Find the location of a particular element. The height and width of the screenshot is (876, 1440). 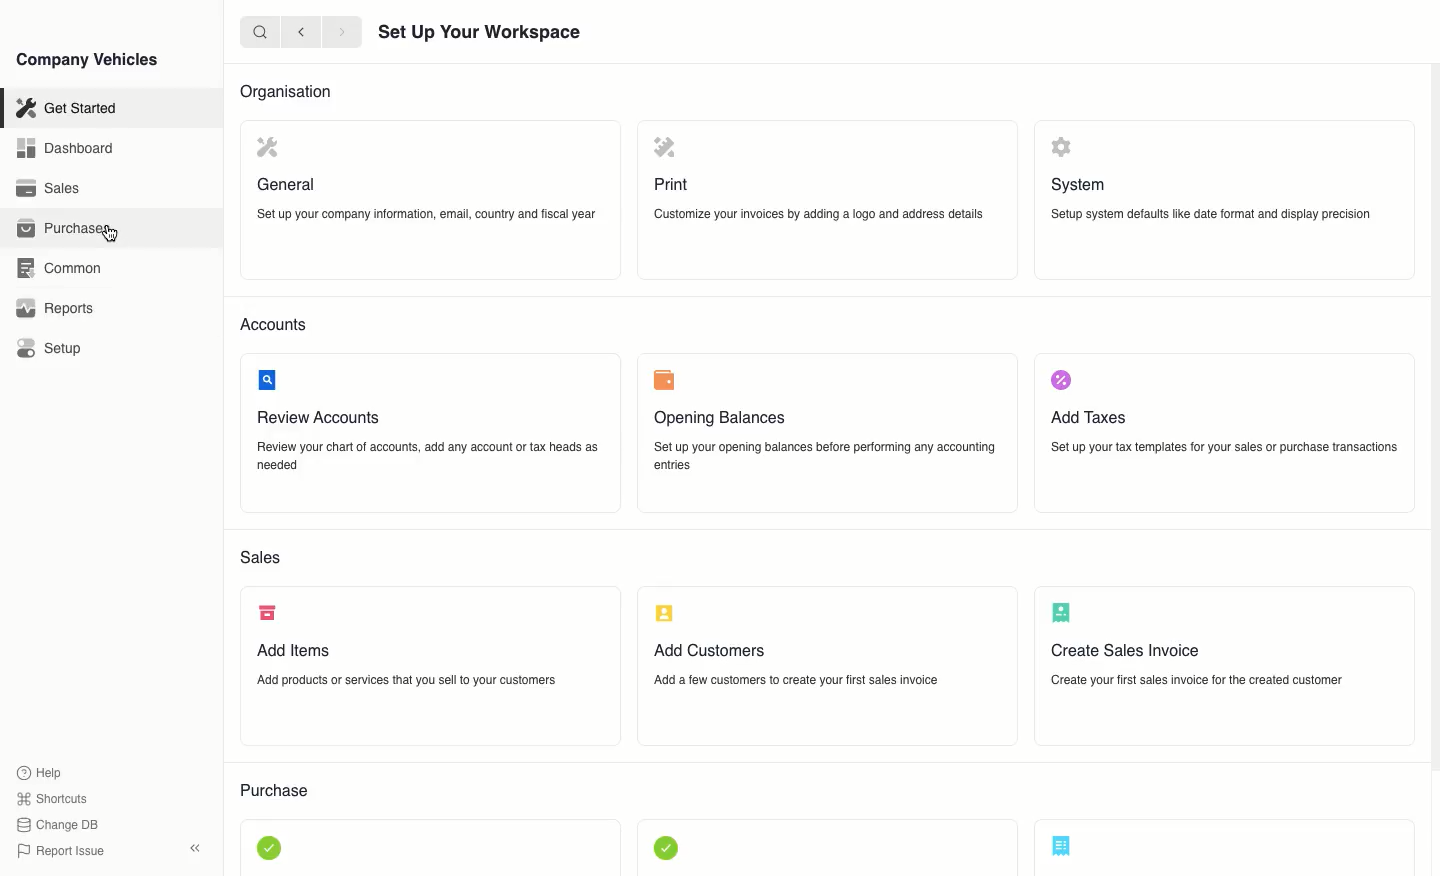

‘Add products or services that you sell to your customers is located at coordinates (406, 680).